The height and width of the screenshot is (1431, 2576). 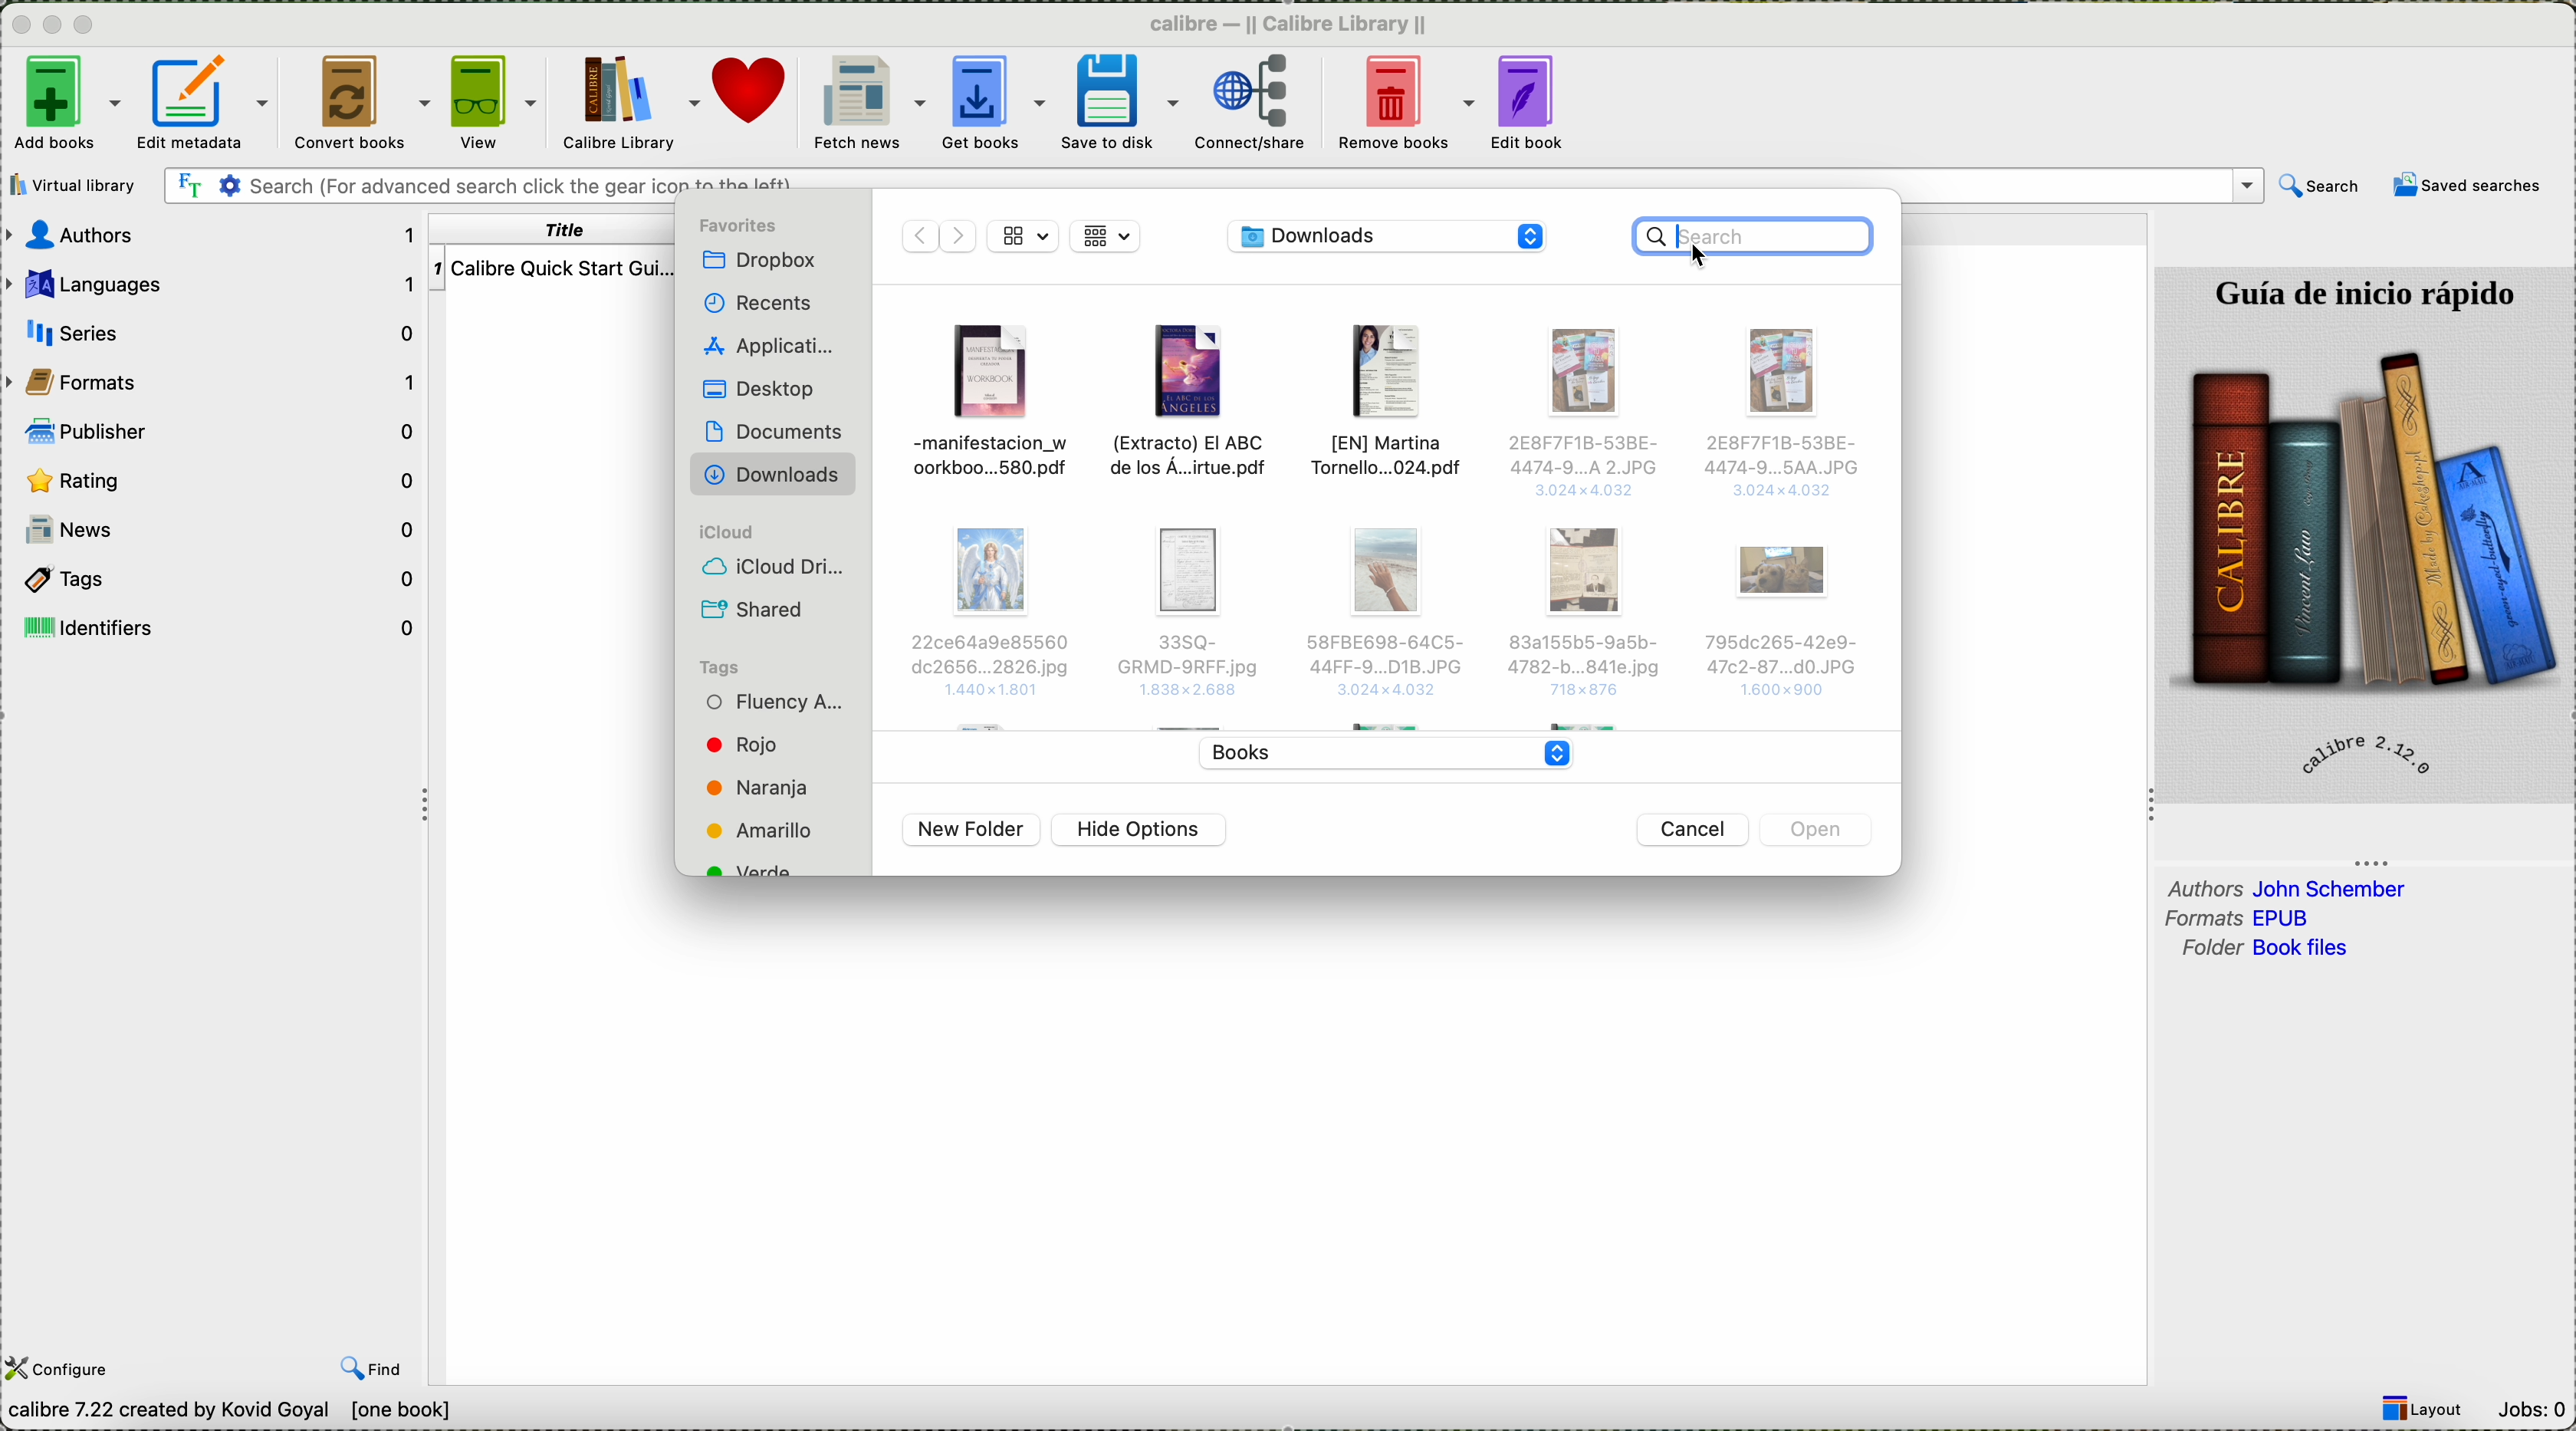 I want to click on disable navigate arrows, so click(x=937, y=233).